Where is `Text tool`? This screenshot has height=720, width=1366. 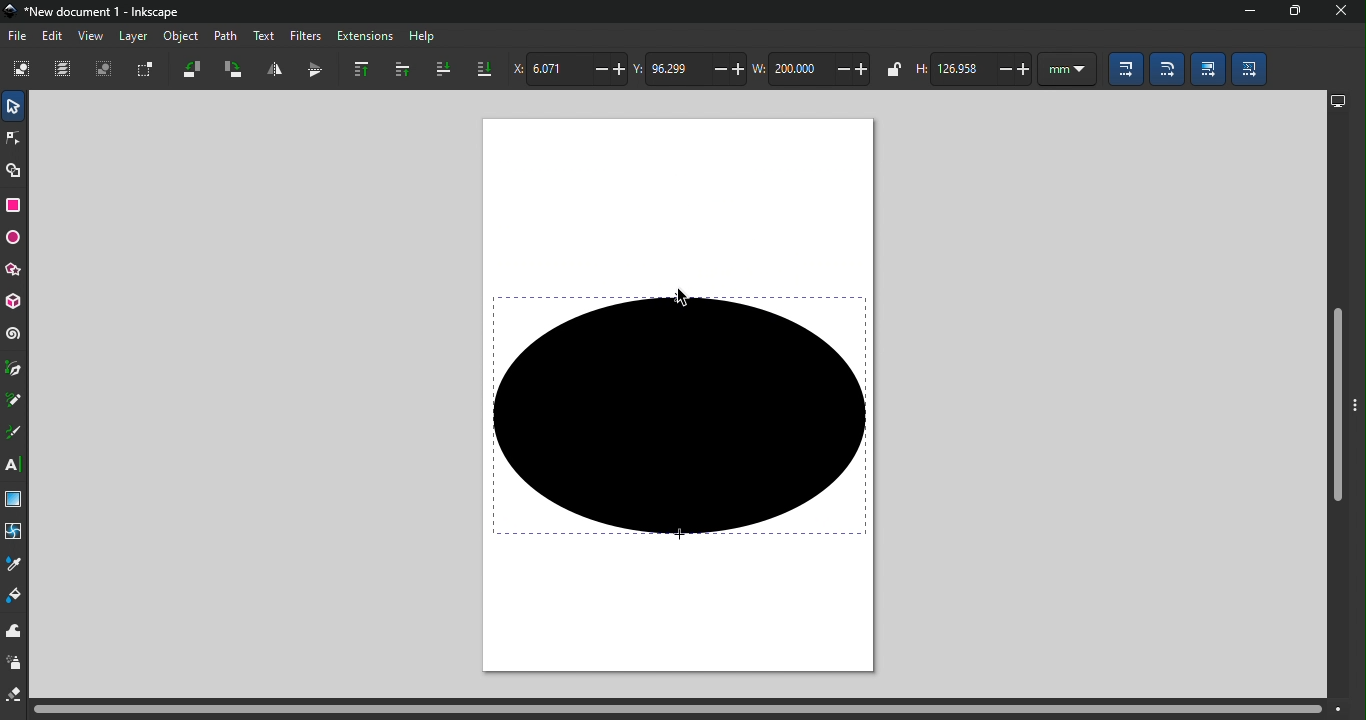 Text tool is located at coordinates (15, 467).